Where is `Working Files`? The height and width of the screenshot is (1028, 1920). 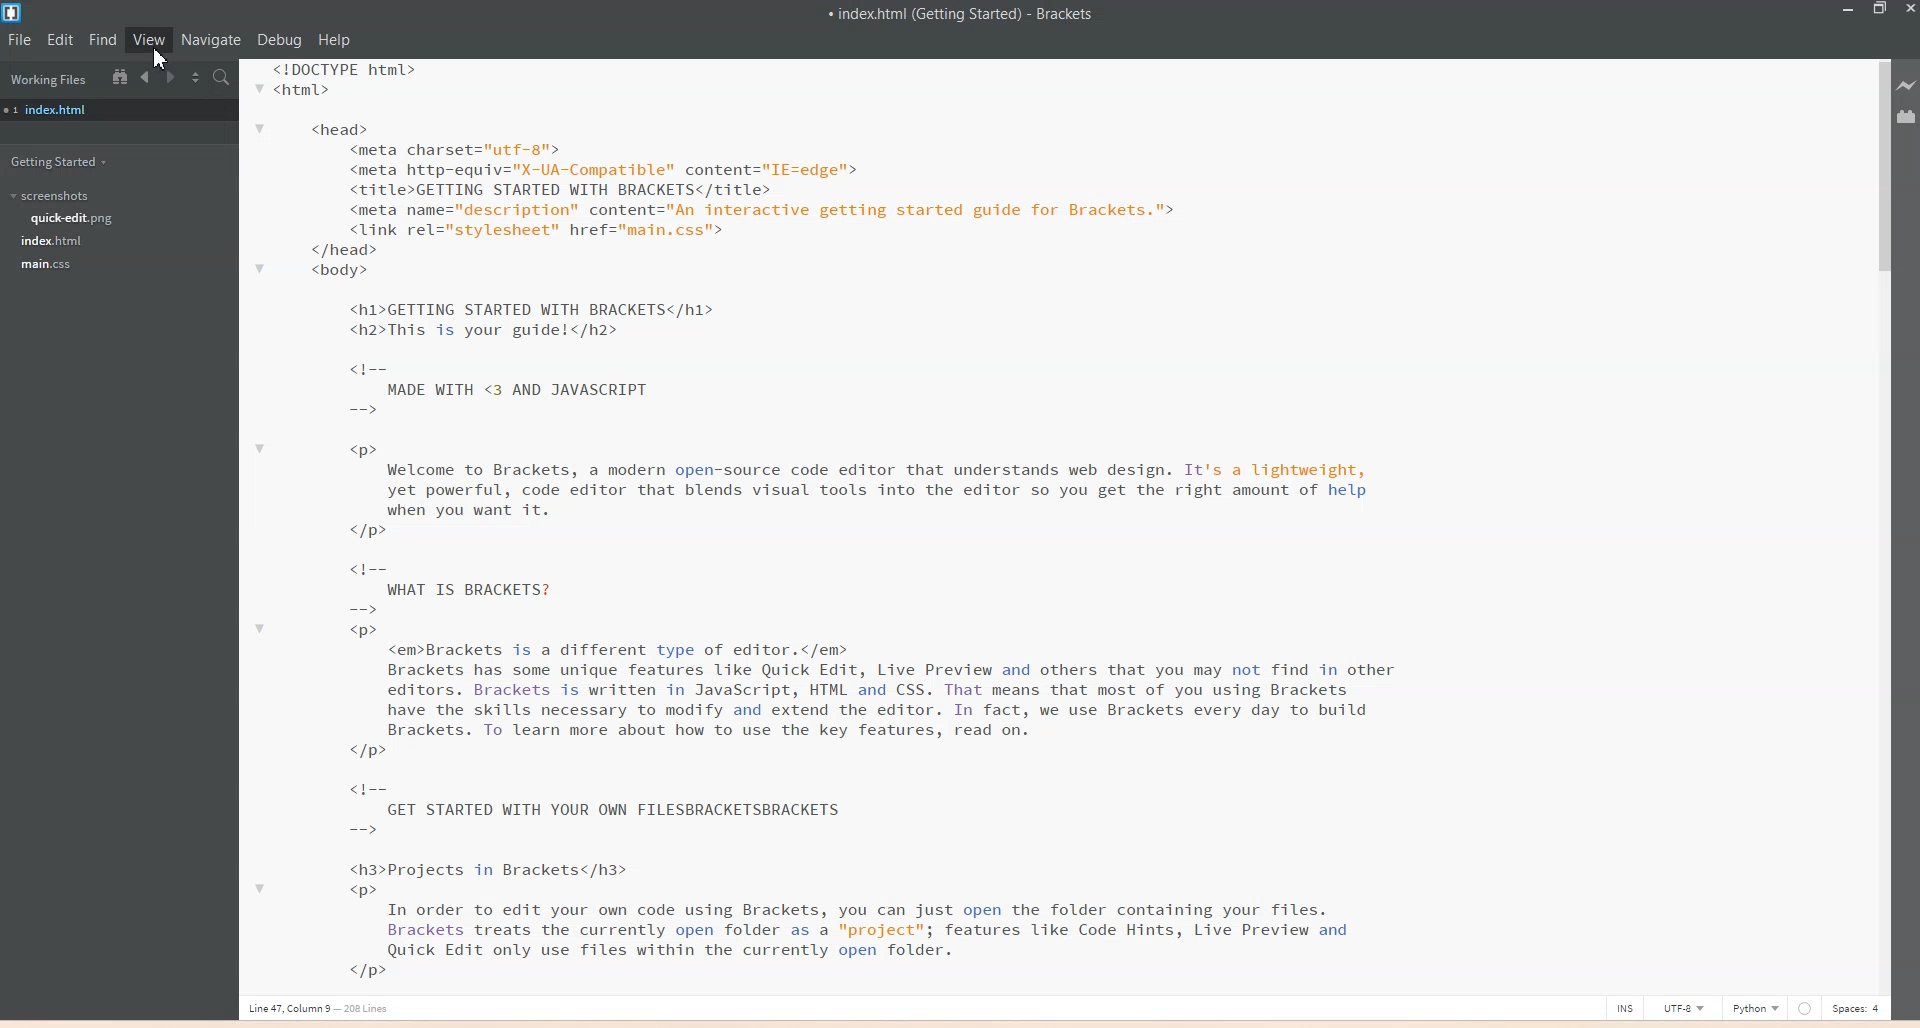 Working Files is located at coordinates (49, 80).